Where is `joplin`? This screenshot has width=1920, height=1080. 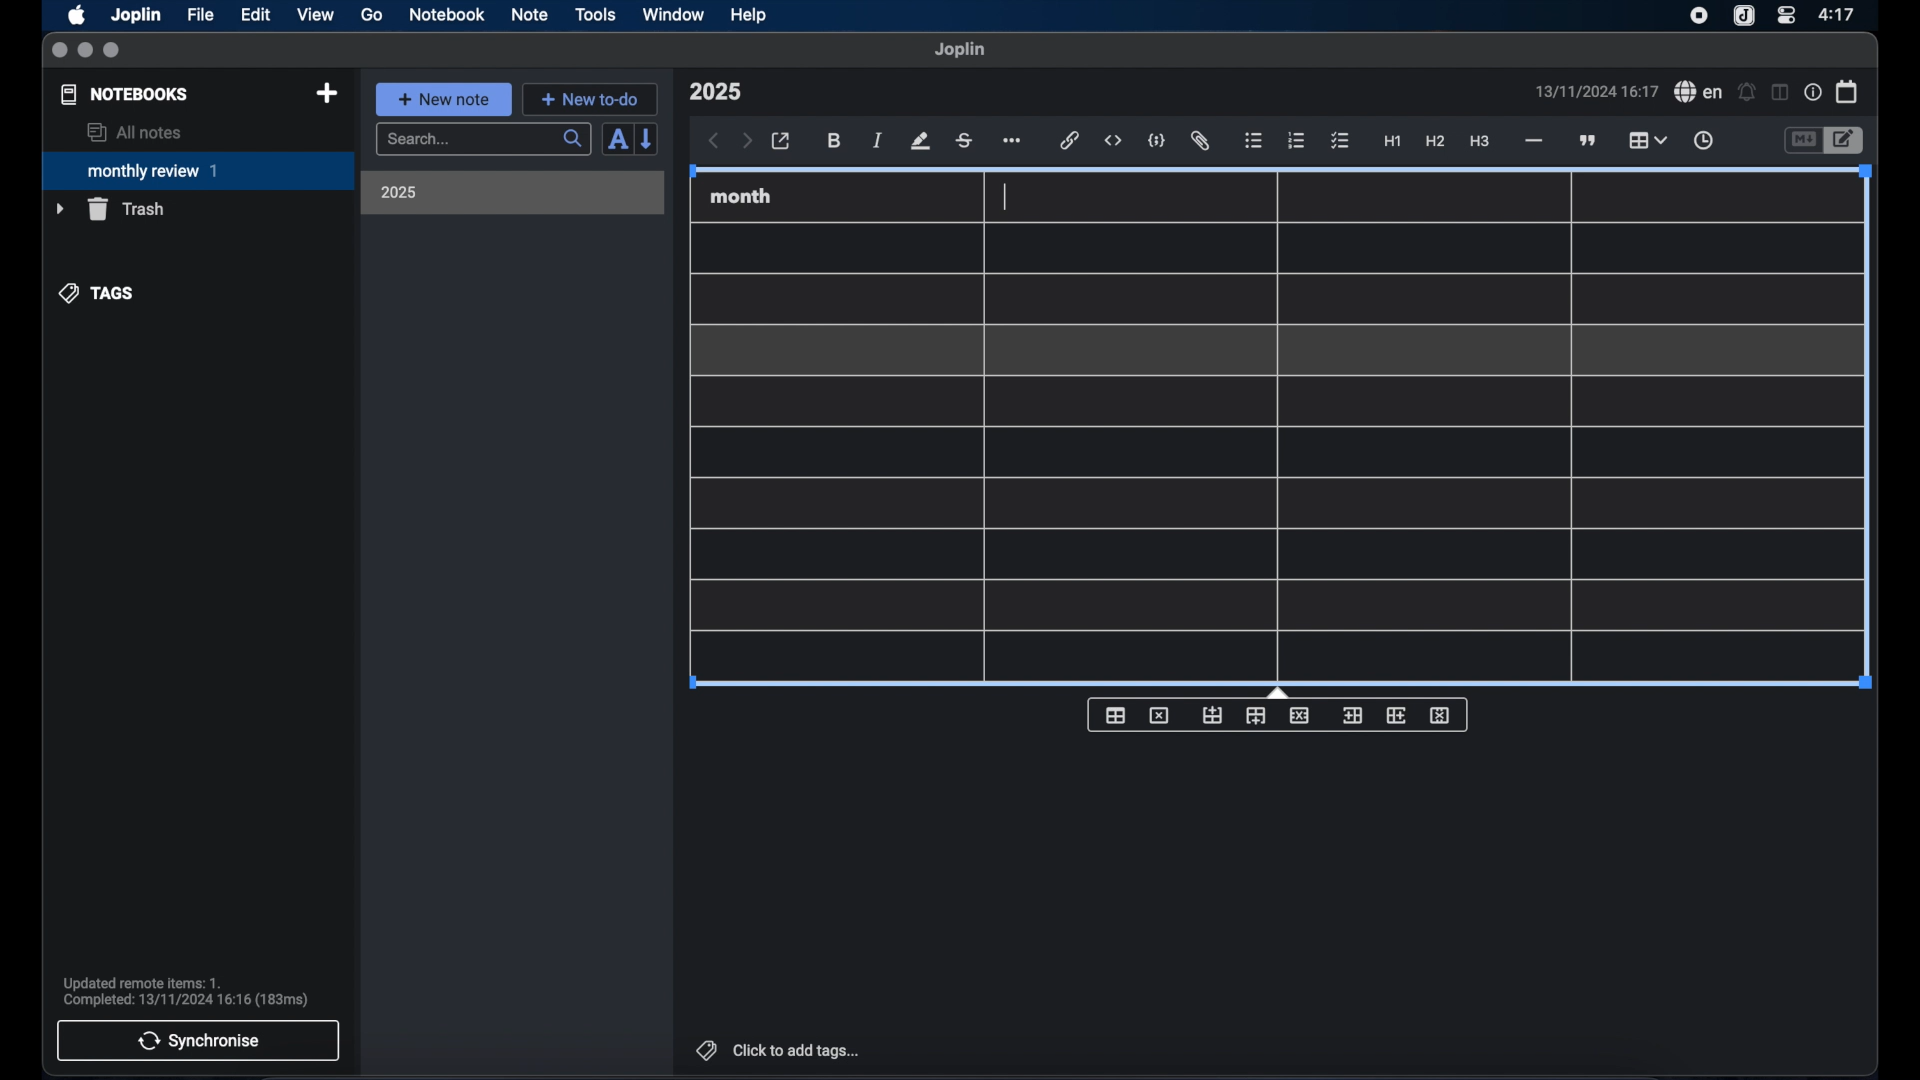 joplin is located at coordinates (960, 49).